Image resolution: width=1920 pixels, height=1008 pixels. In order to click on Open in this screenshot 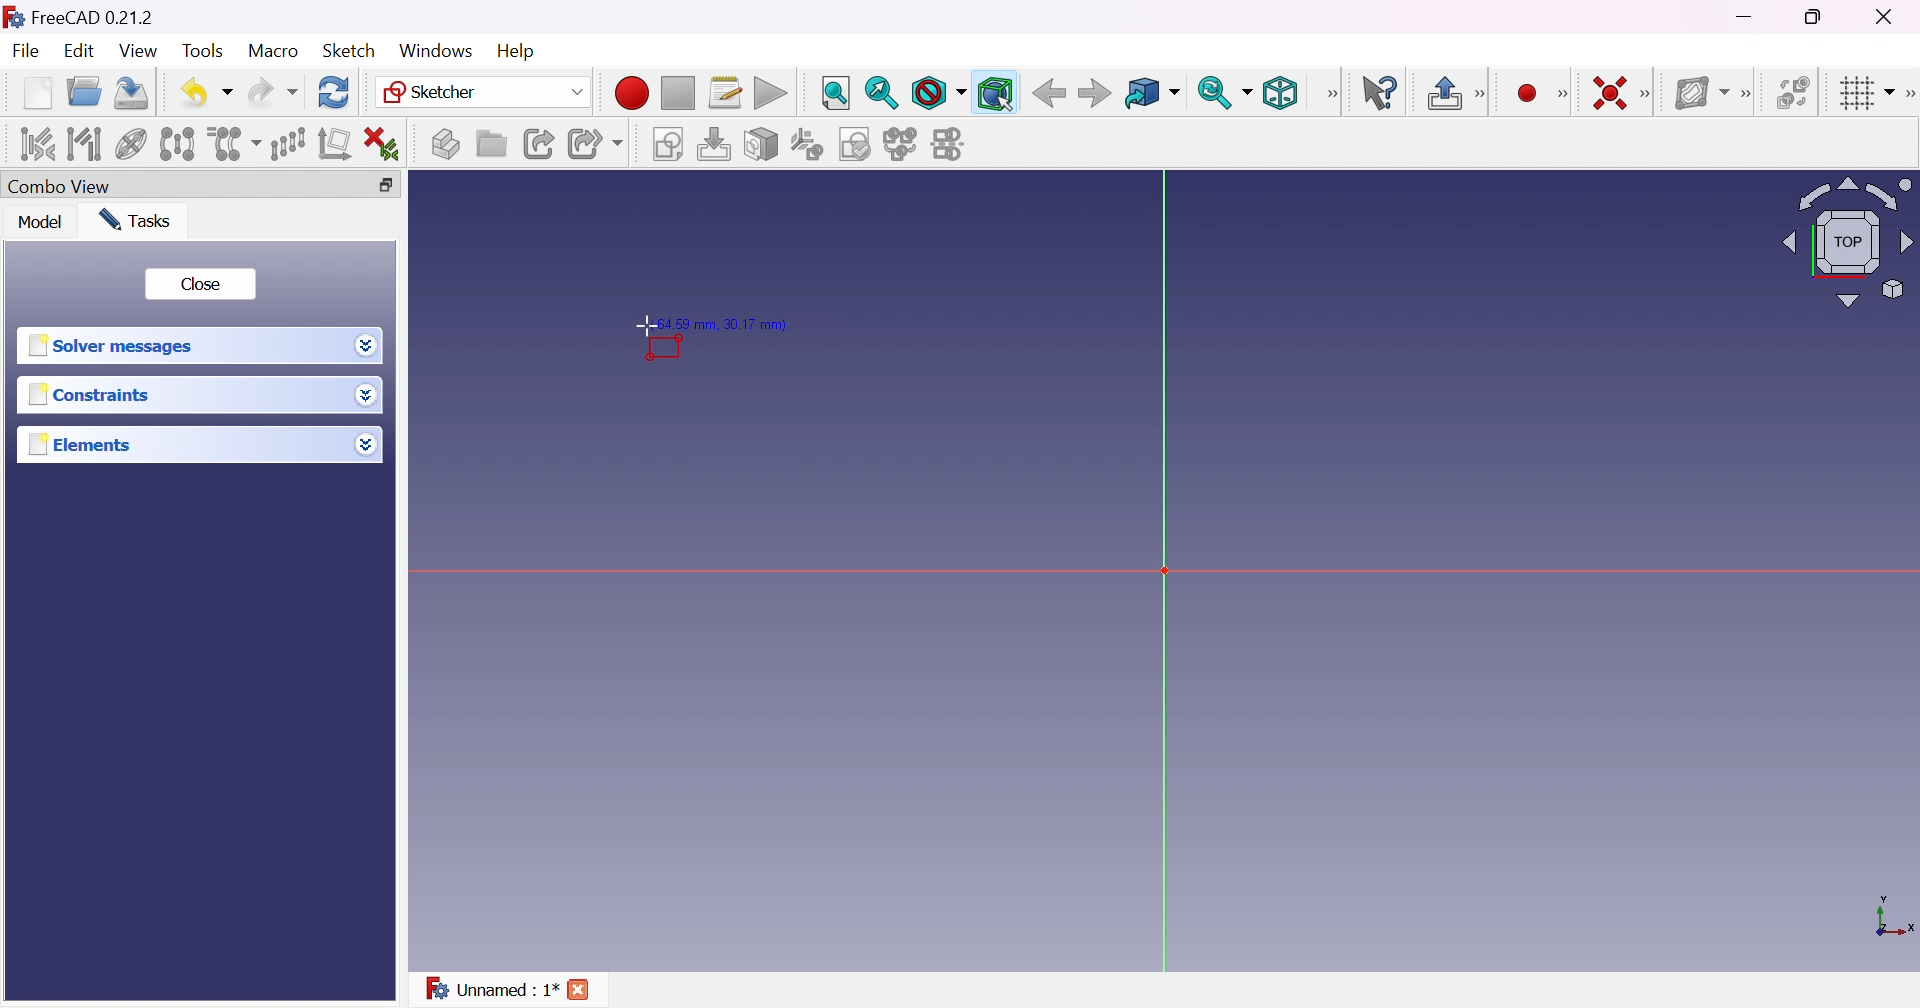, I will do `click(85, 92)`.